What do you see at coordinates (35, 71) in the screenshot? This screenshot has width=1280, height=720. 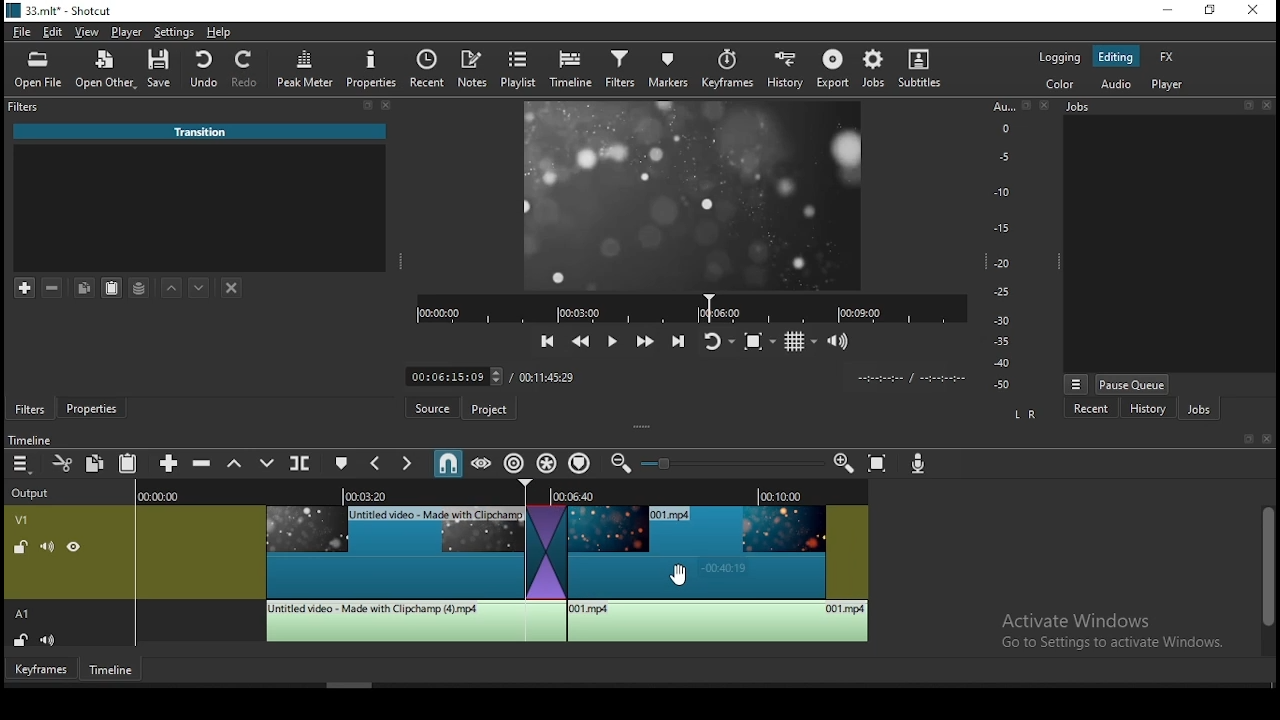 I see `open file` at bounding box center [35, 71].